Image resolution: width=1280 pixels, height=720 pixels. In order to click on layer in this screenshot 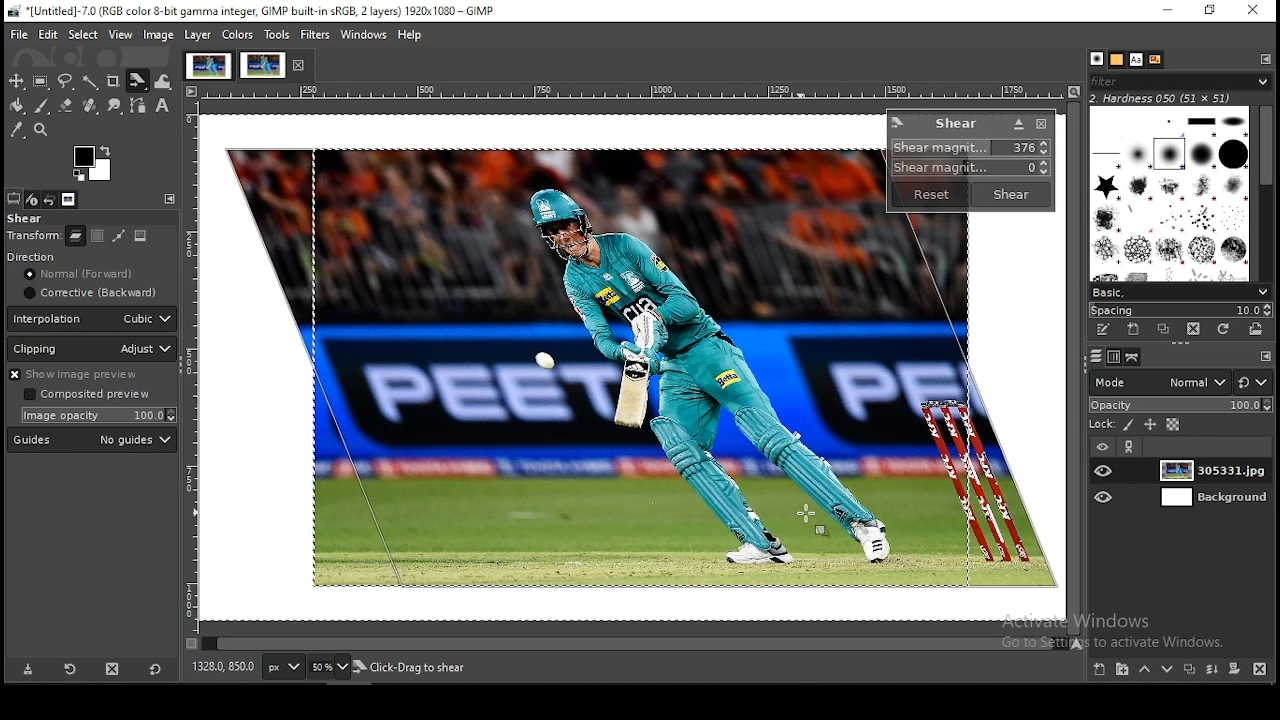, I will do `click(197, 35)`.